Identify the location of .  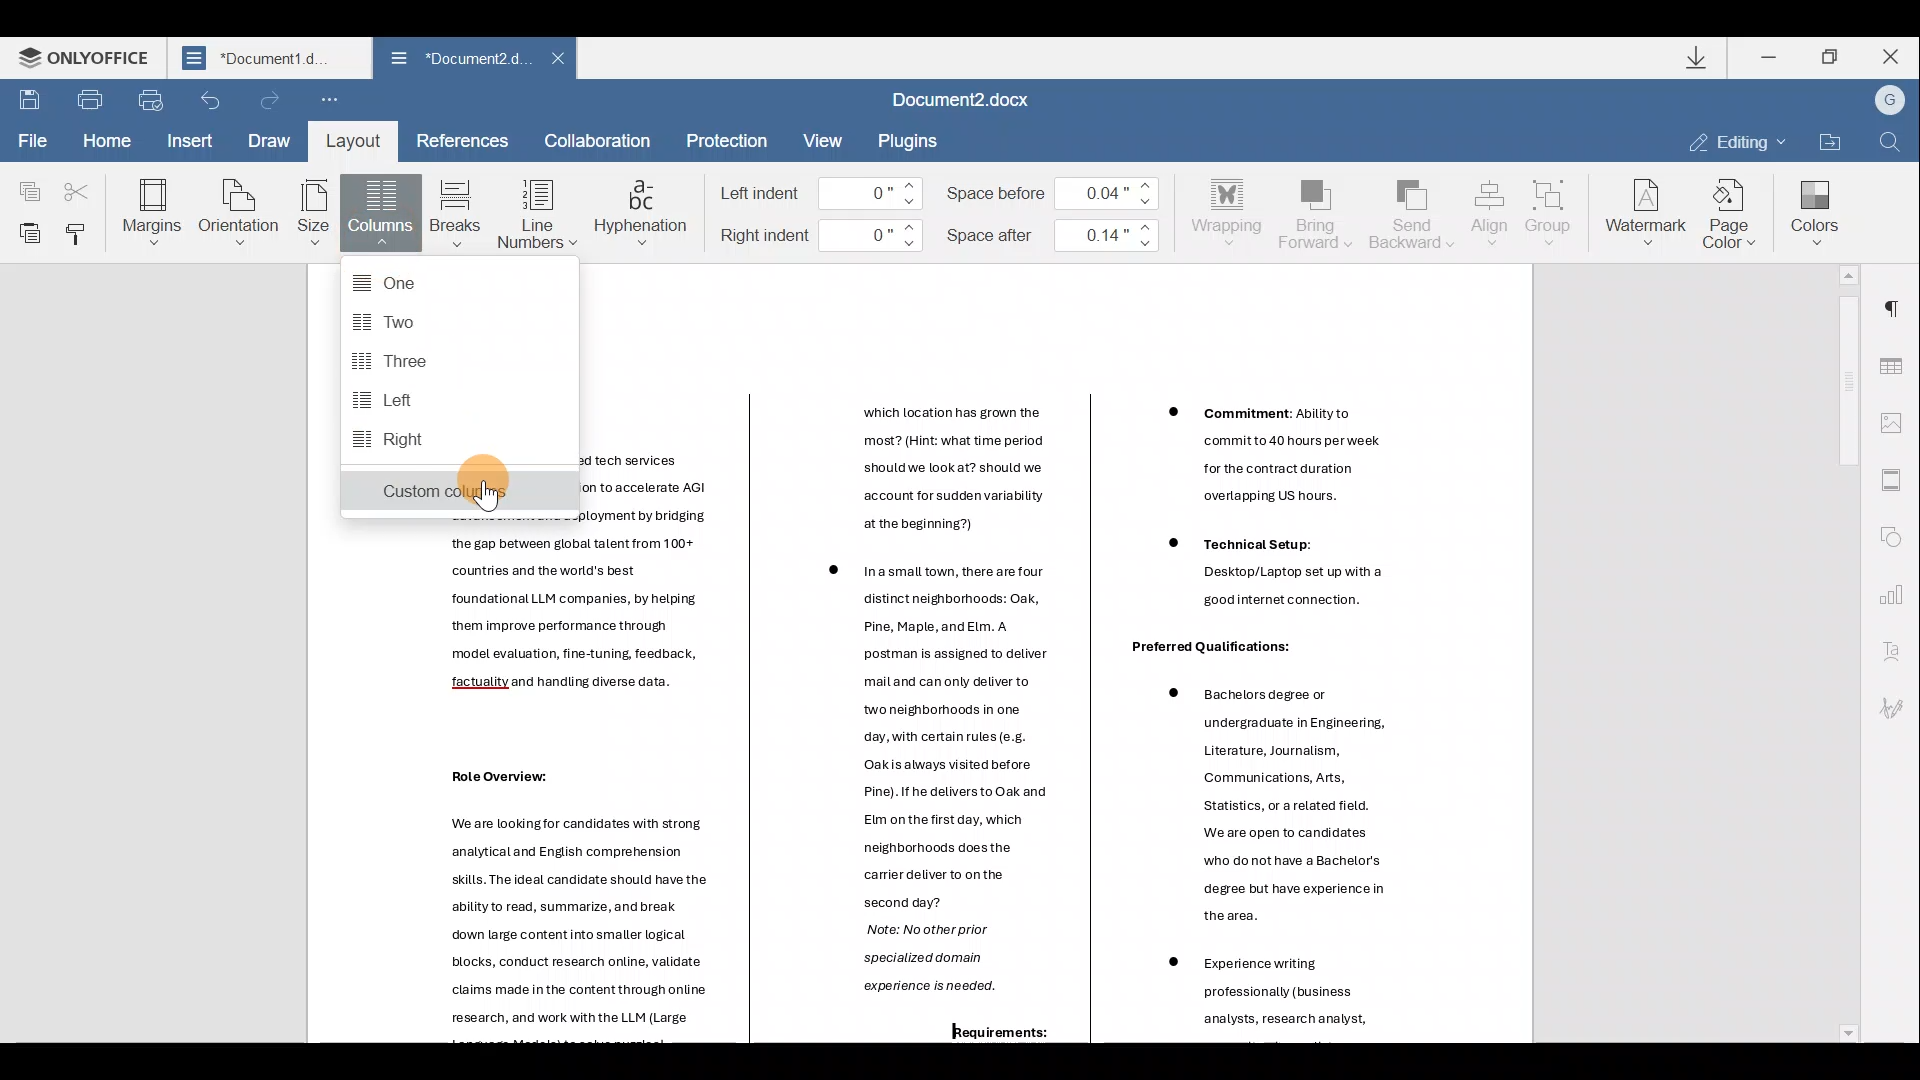
(1260, 577).